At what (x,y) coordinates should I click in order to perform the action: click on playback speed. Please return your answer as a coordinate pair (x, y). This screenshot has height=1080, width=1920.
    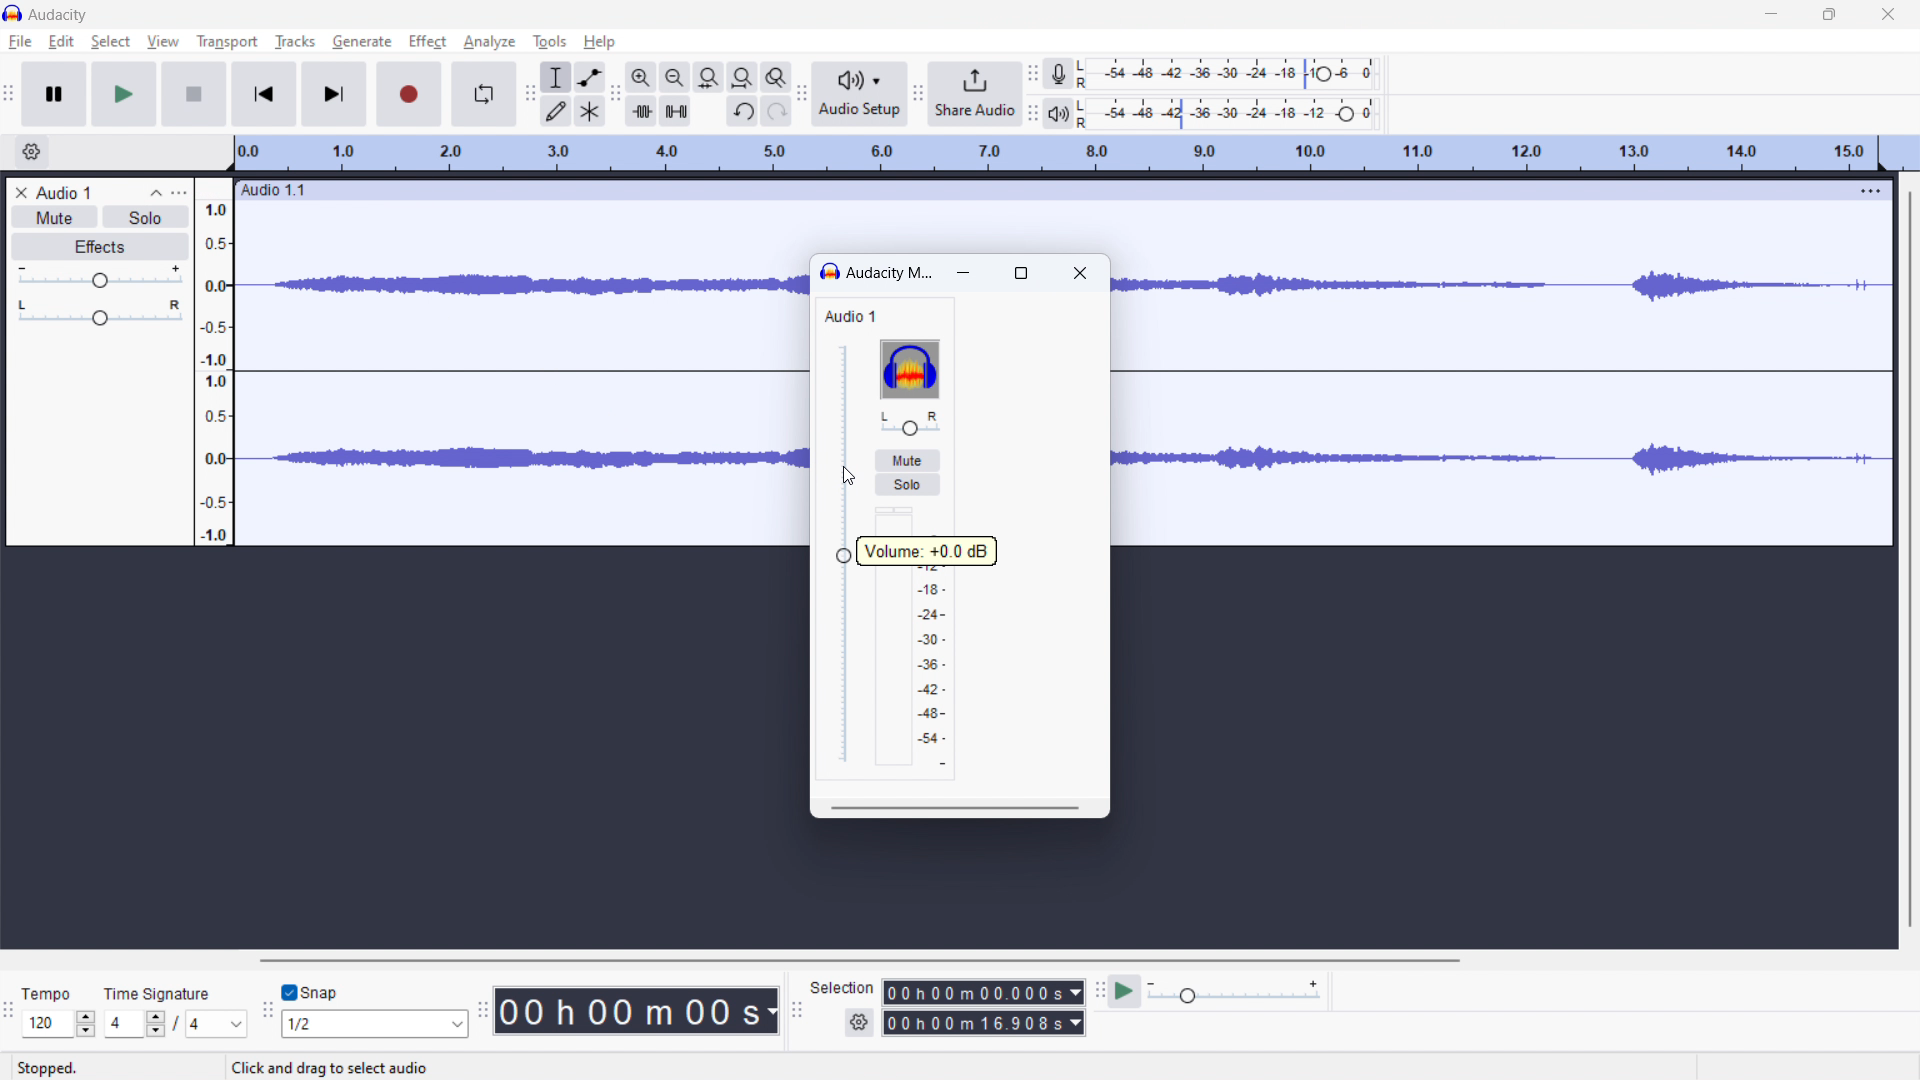
    Looking at the image, I should click on (1235, 991).